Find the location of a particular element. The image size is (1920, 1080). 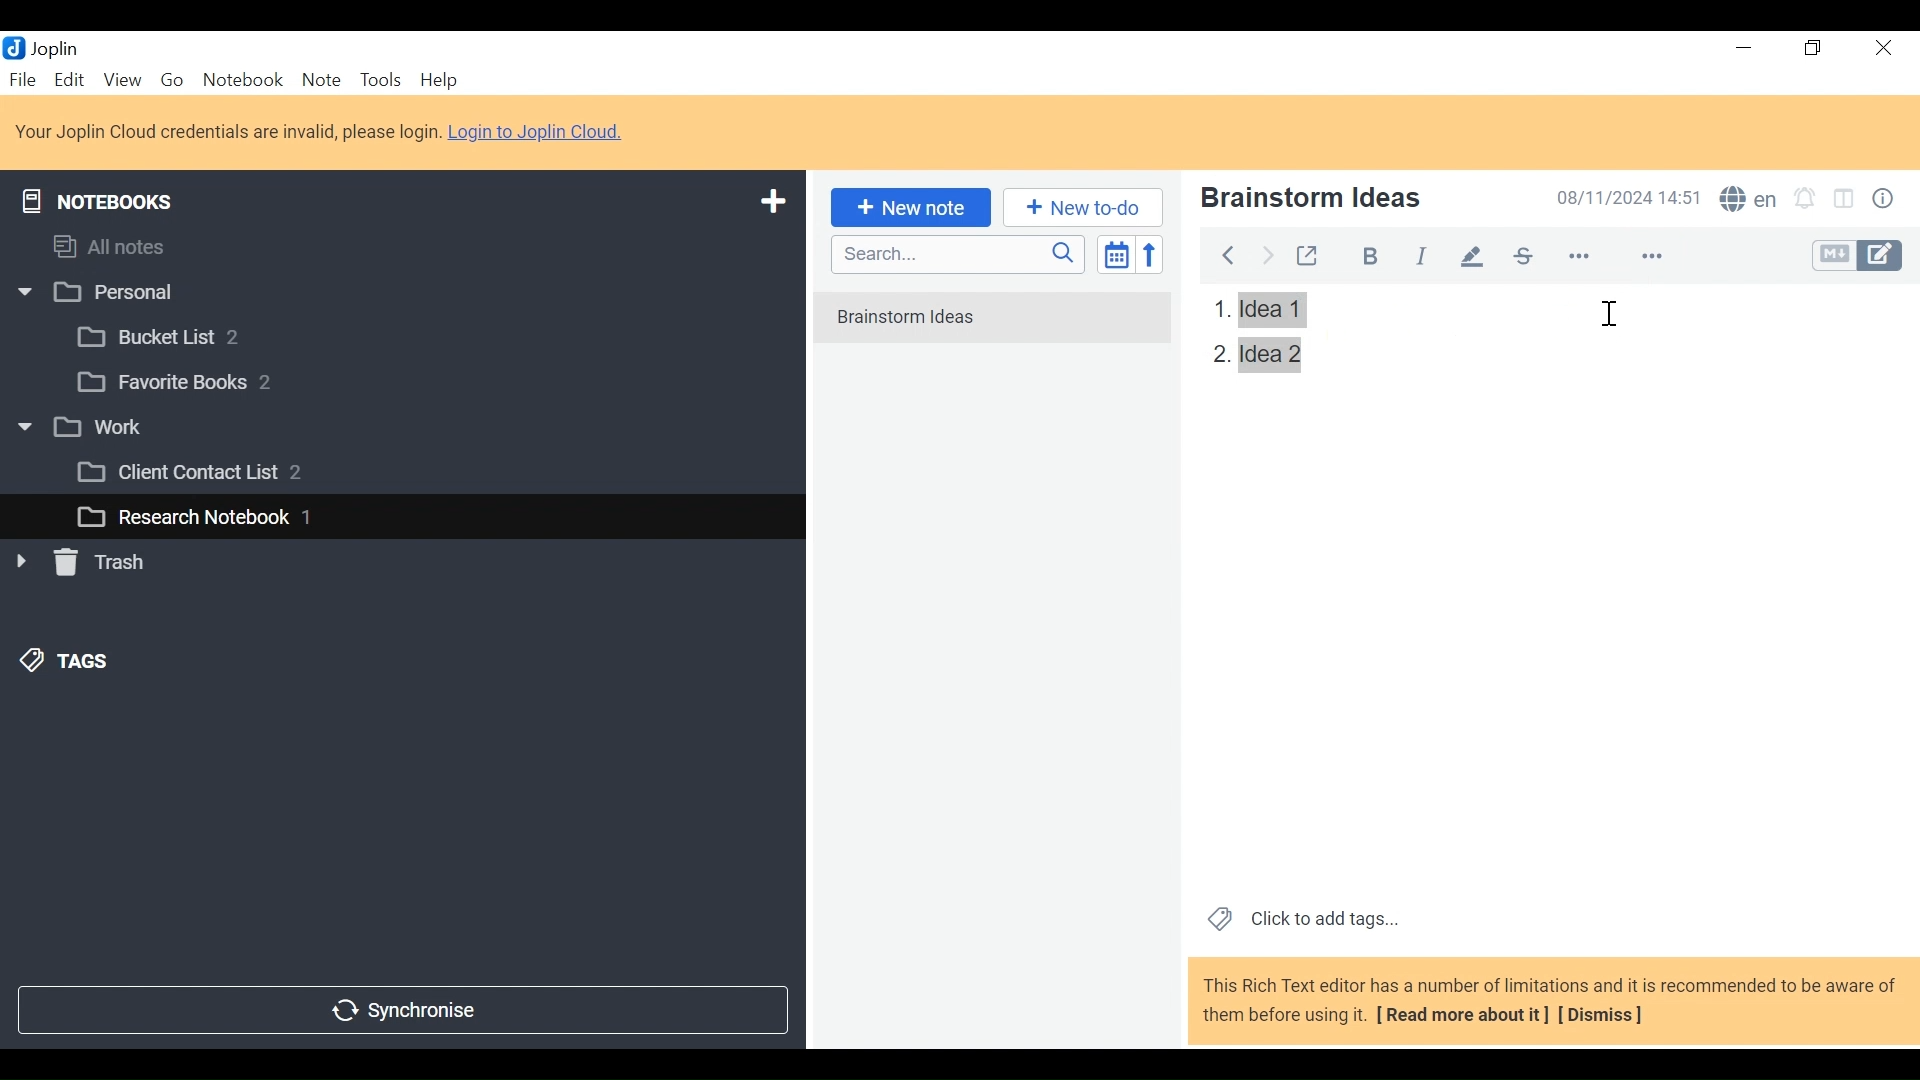

Synchronize is located at coordinates (401, 1008).